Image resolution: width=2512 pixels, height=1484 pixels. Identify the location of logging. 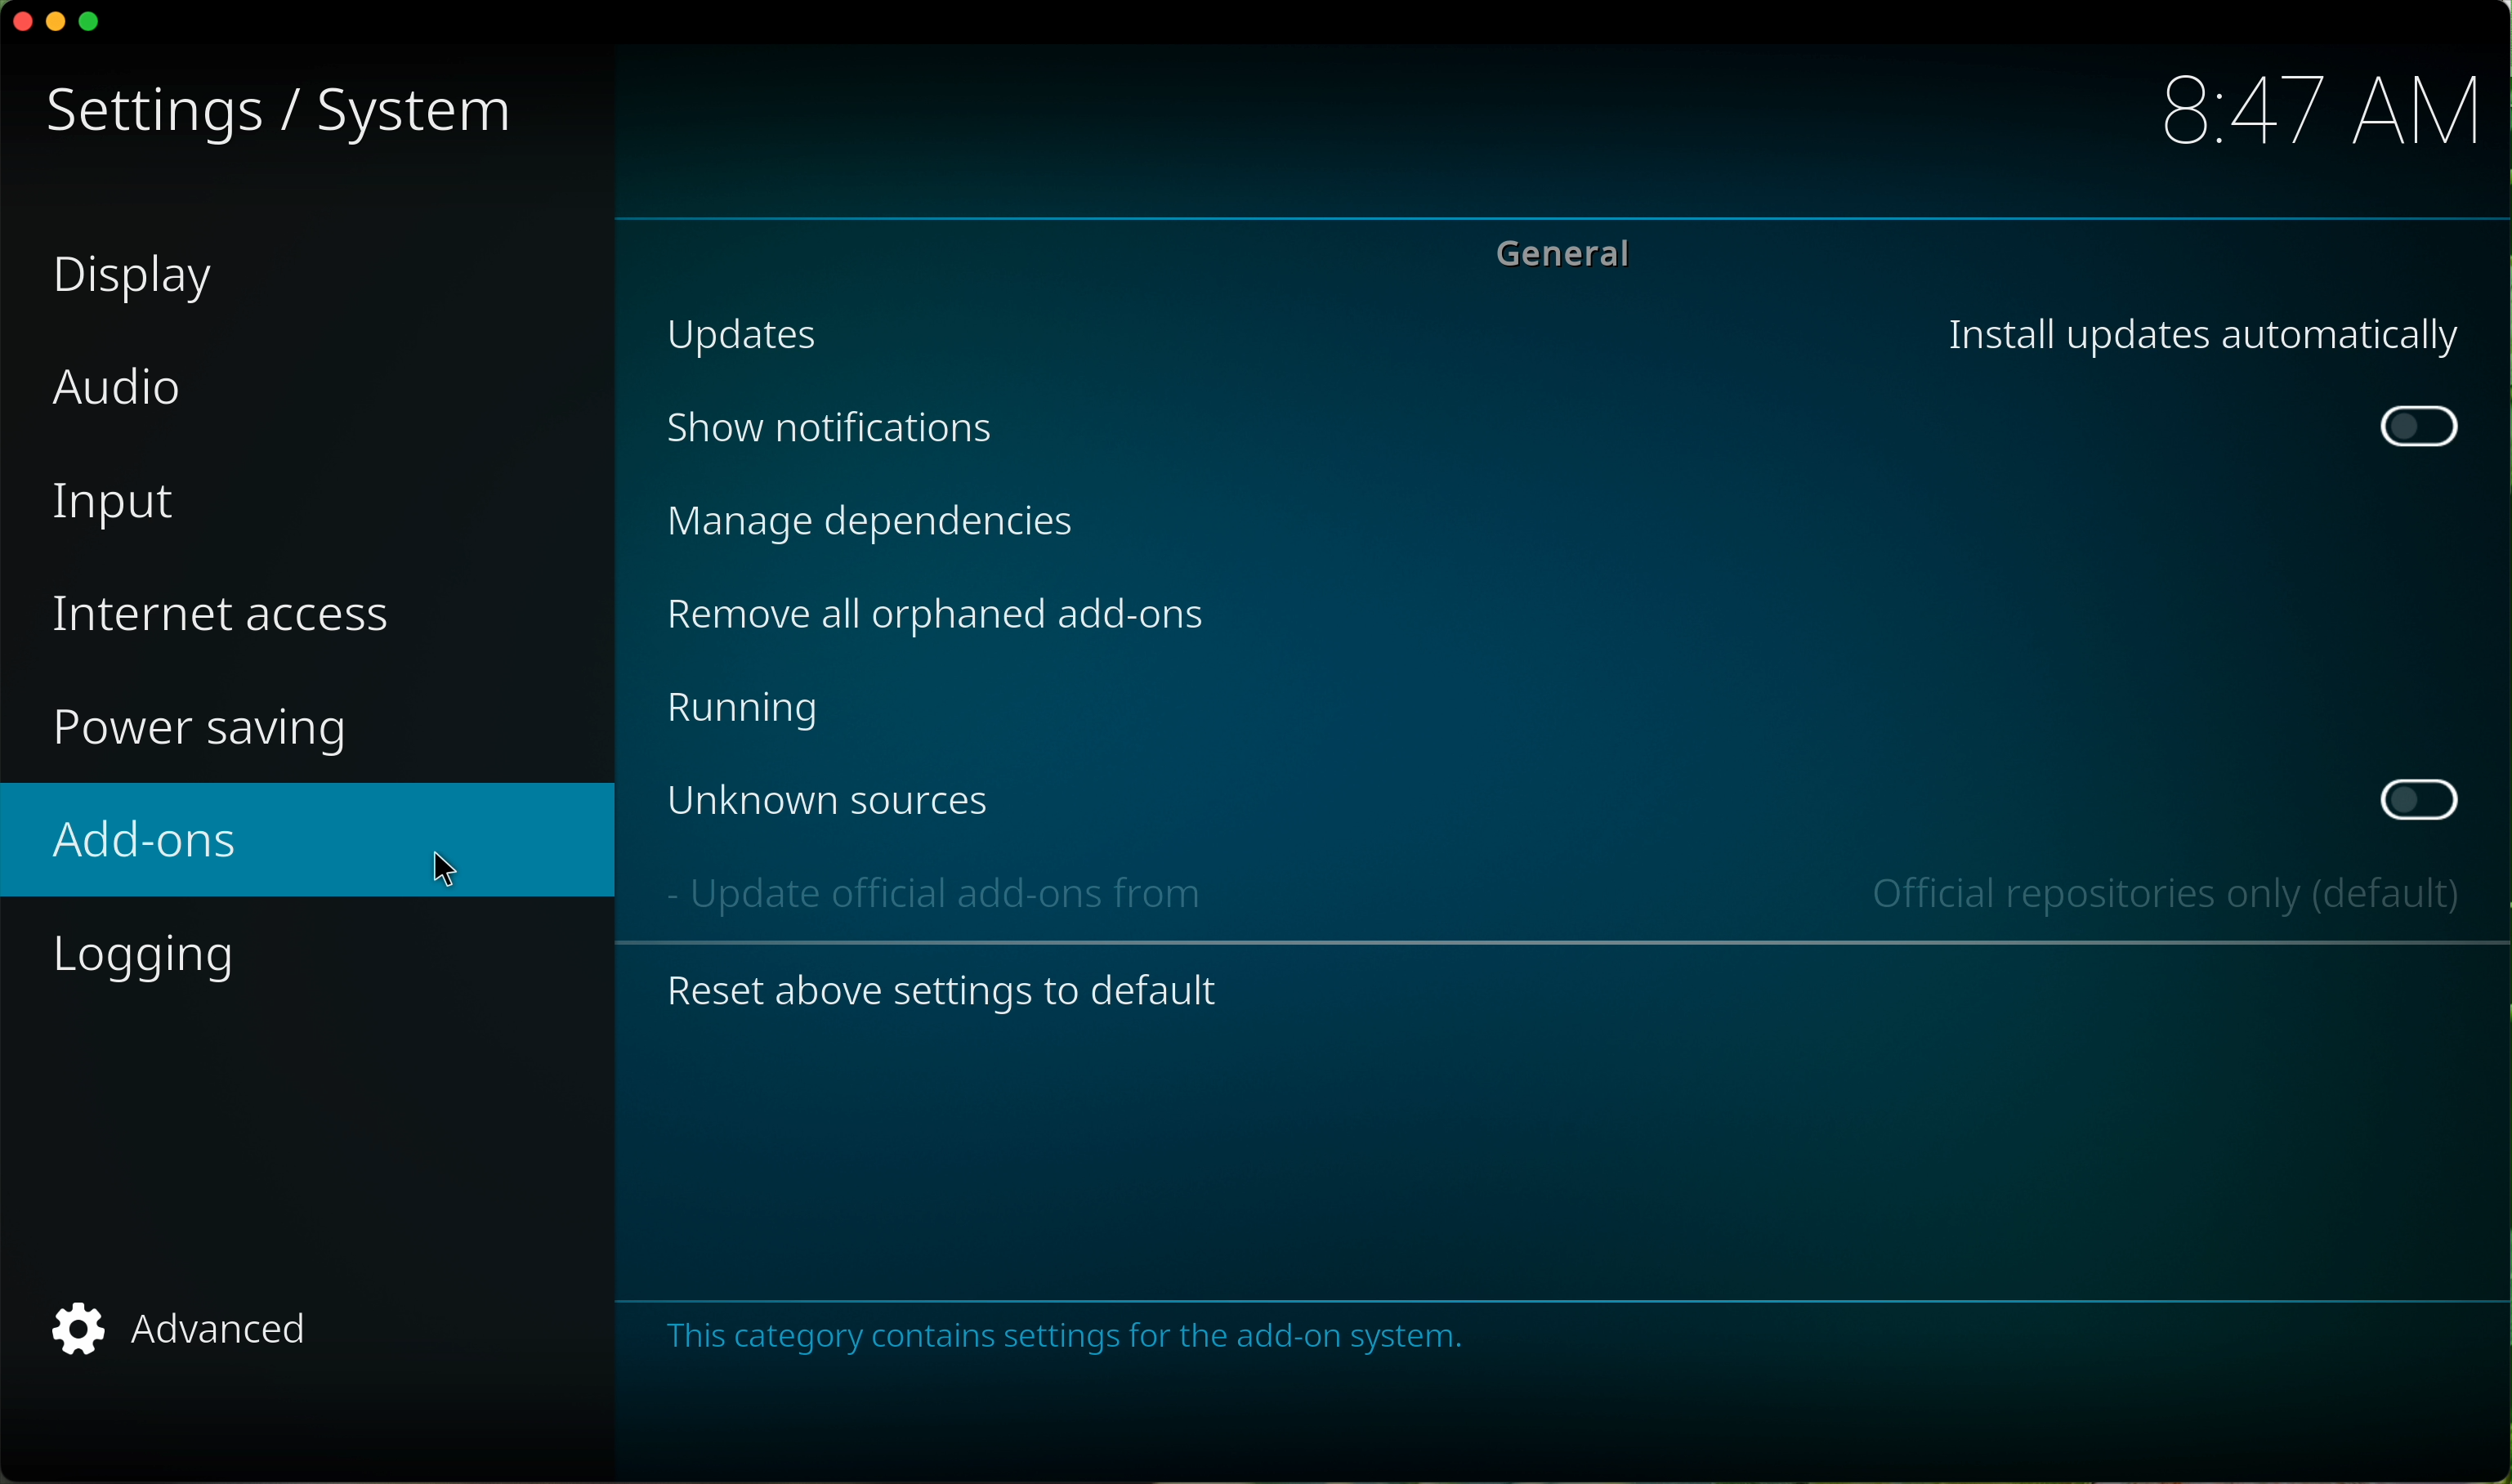
(162, 956).